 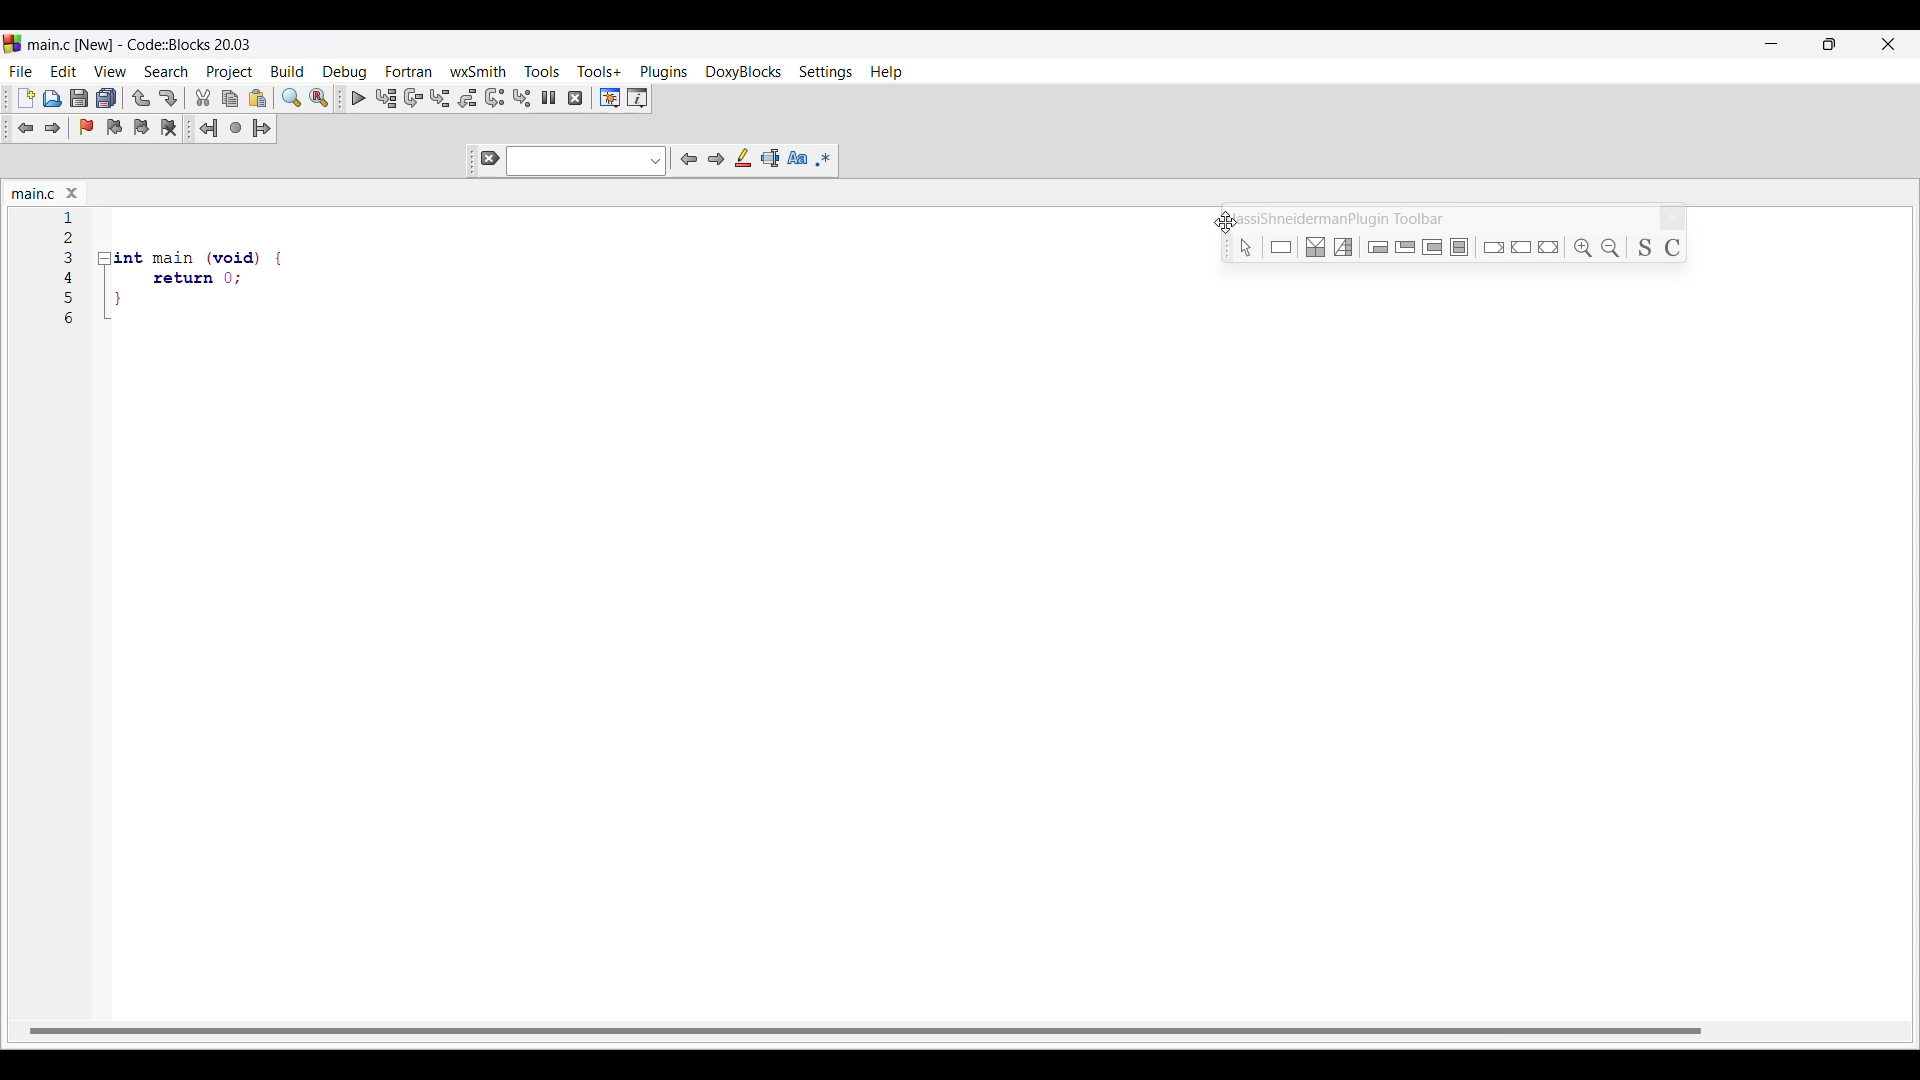 What do you see at coordinates (663, 73) in the screenshot?
I see `Plugins menu` at bounding box center [663, 73].